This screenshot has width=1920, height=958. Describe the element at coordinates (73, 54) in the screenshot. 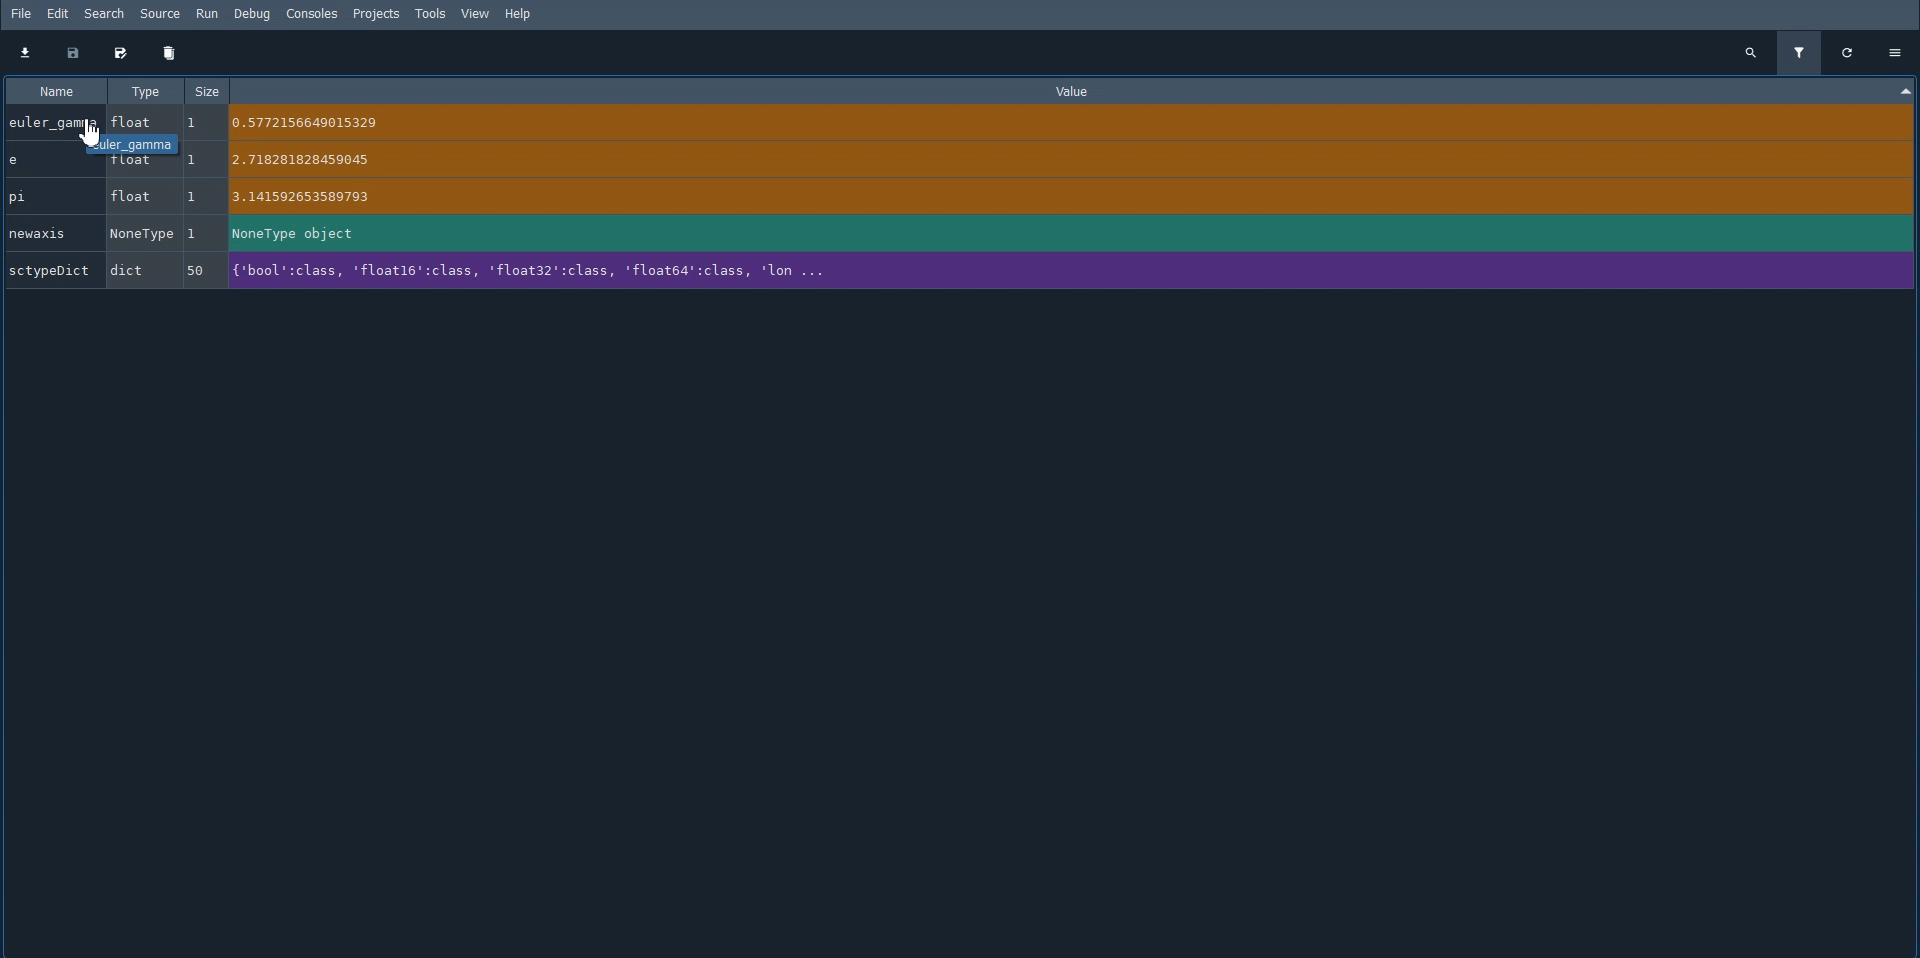

I see `Save data` at that location.